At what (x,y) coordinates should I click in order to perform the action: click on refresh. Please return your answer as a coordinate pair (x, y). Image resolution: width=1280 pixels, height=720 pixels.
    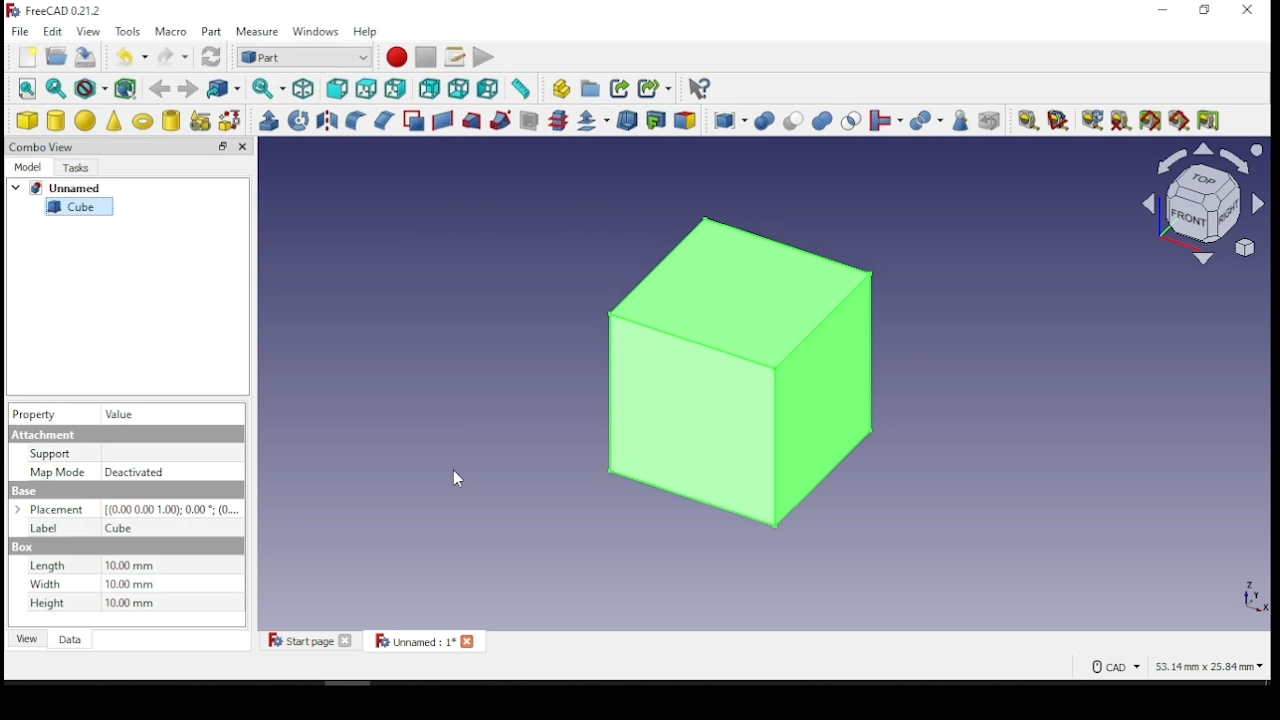
    Looking at the image, I should click on (1089, 120).